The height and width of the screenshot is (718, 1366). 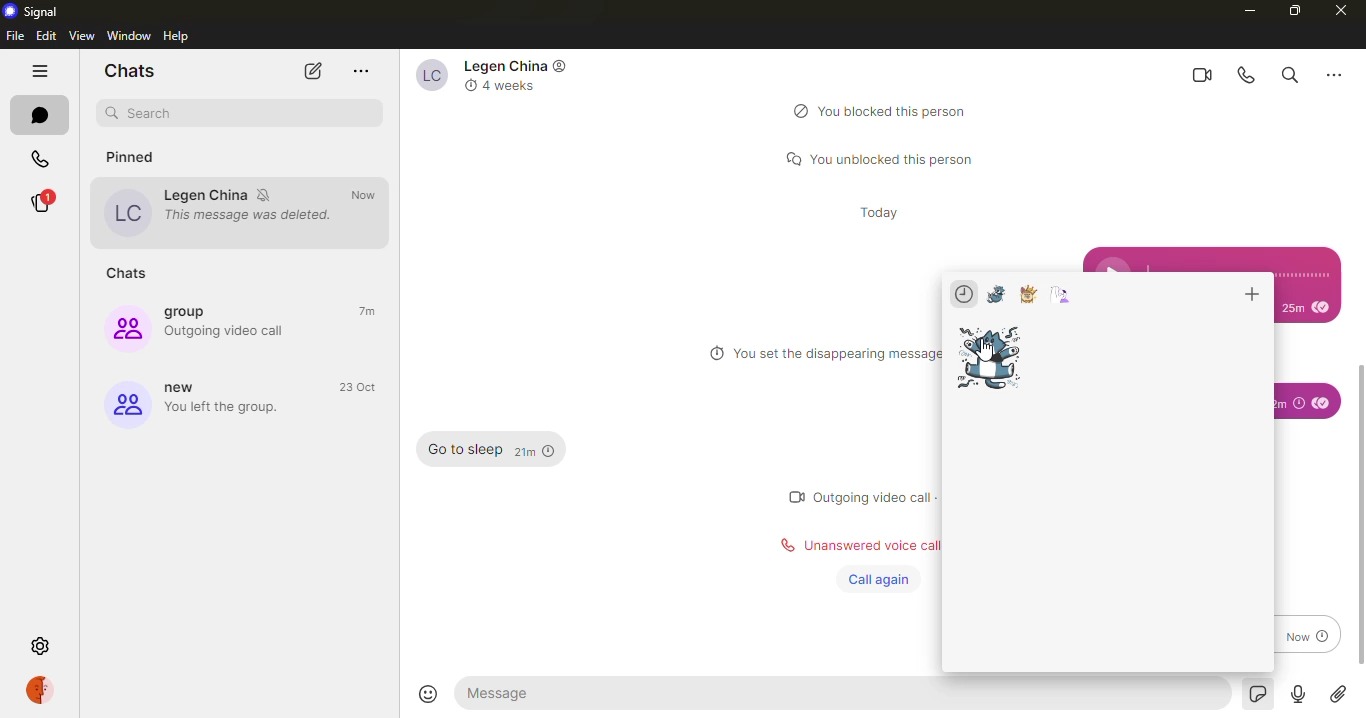 I want to click on hide tabs, so click(x=40, y=69).